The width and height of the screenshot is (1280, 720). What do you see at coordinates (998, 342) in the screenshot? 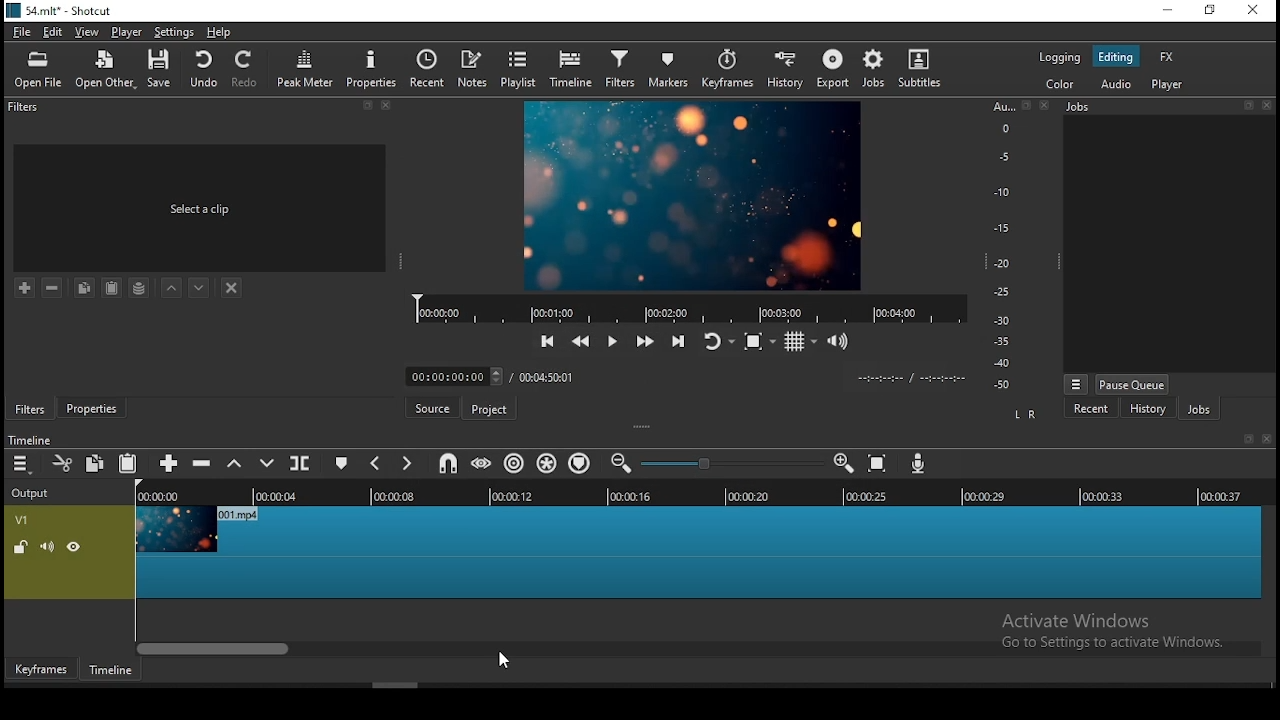
I see `-35` at bounding box center [998, 342].